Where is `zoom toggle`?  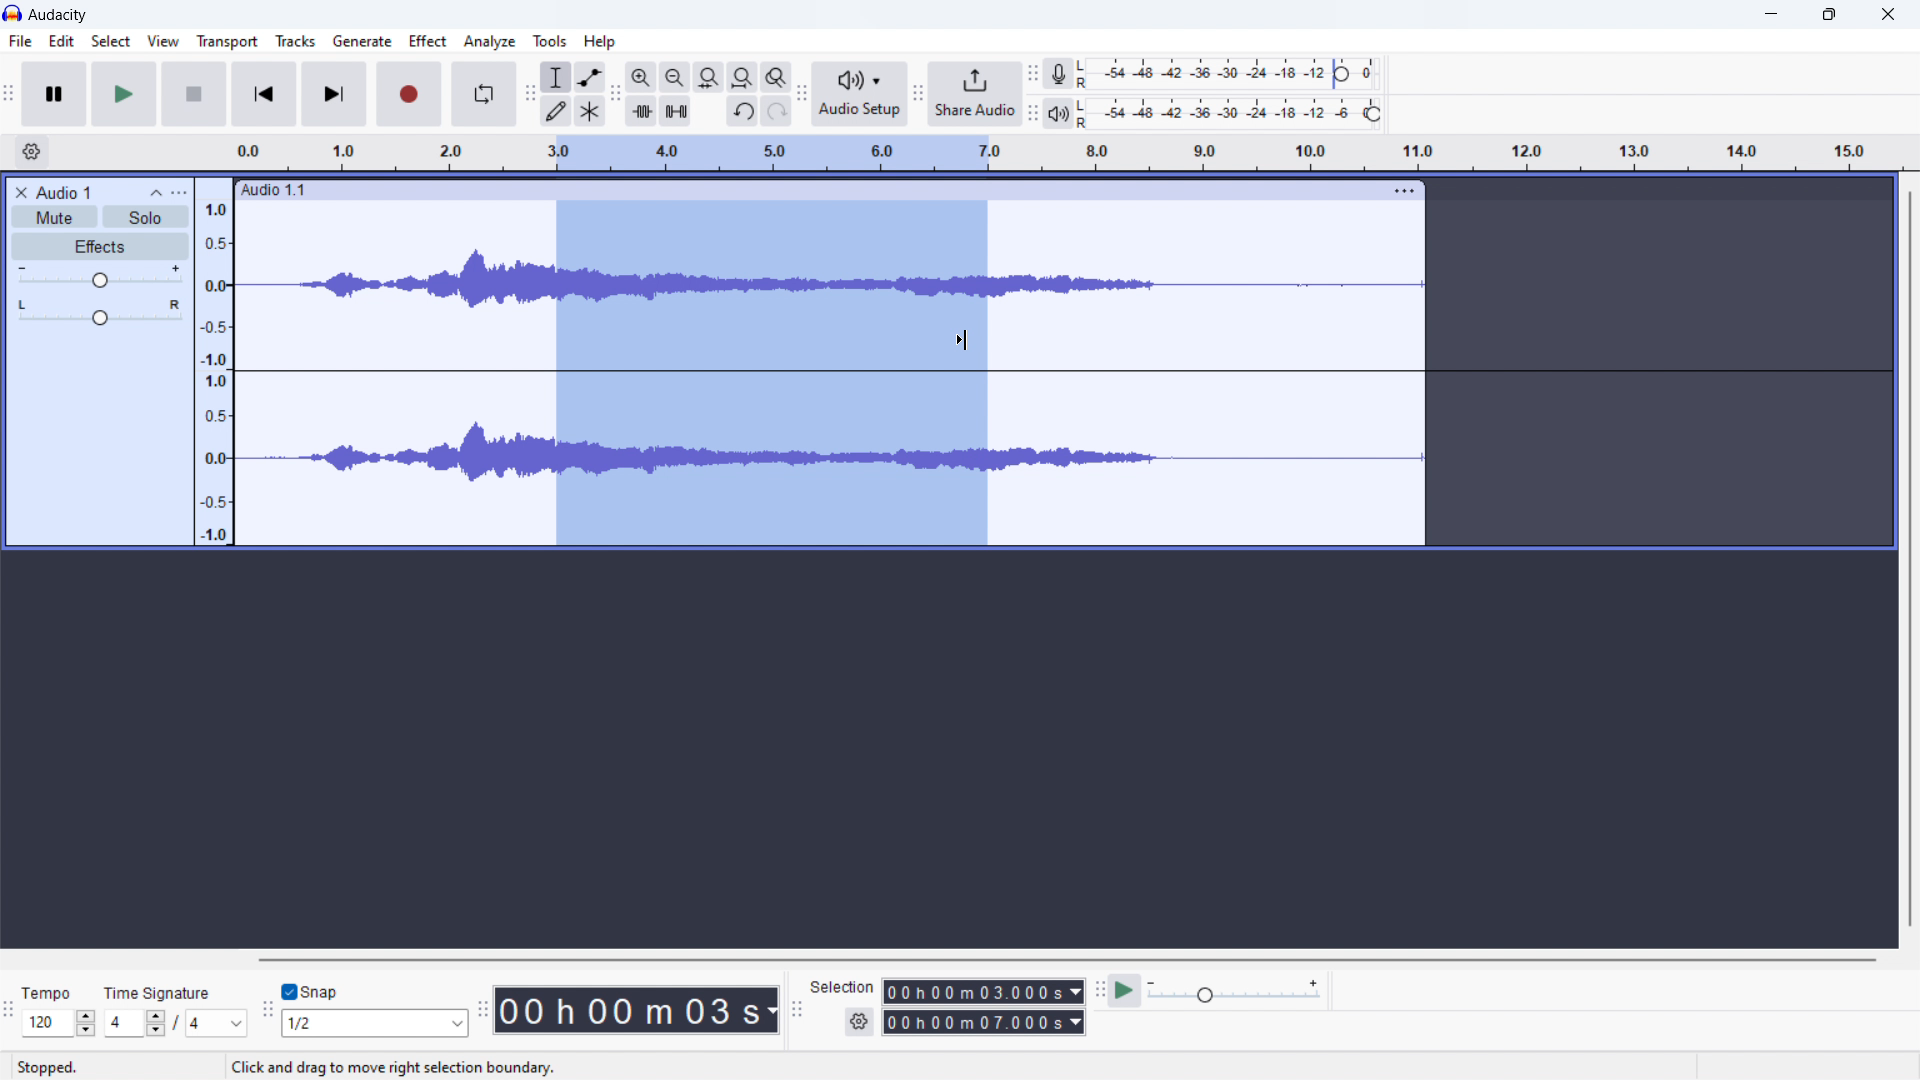
zoom toggle is located at coordinates (777, 77).